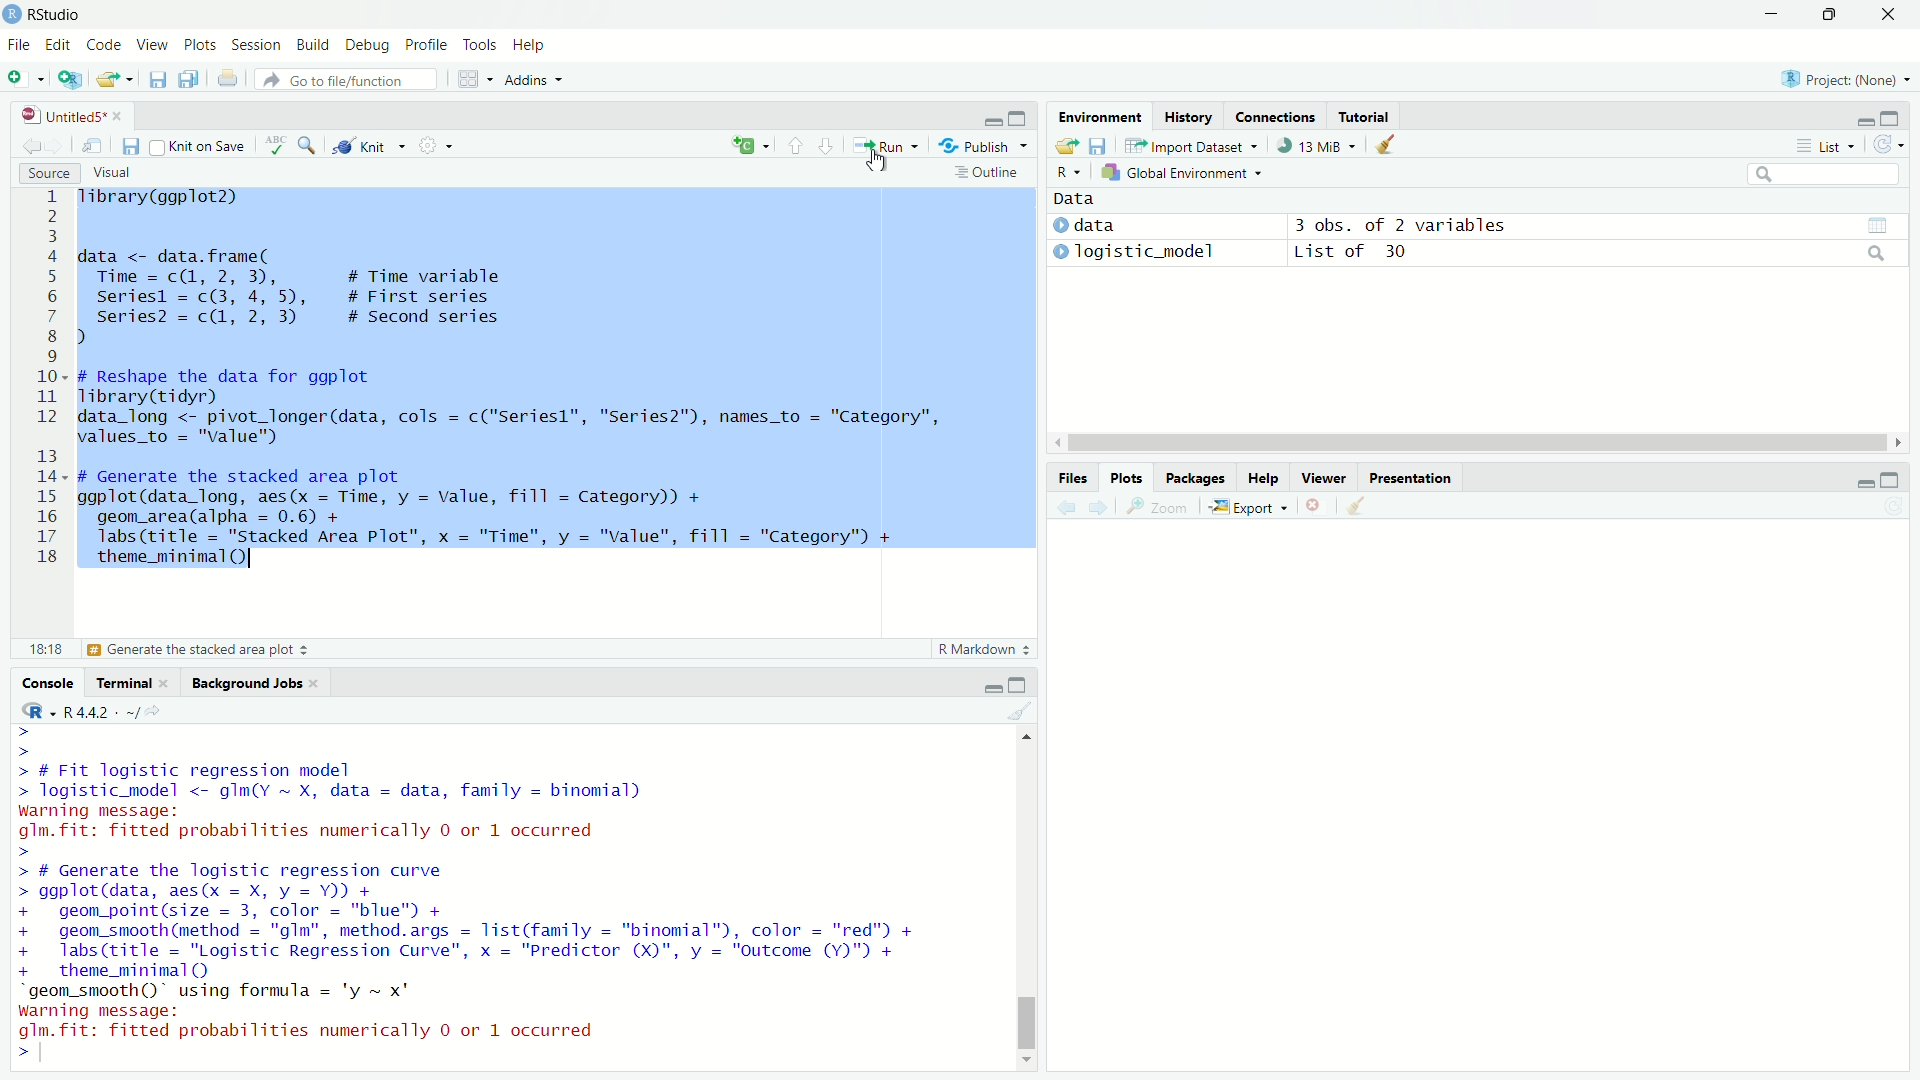  I want to click on (Top Level) , so click(202, 653).